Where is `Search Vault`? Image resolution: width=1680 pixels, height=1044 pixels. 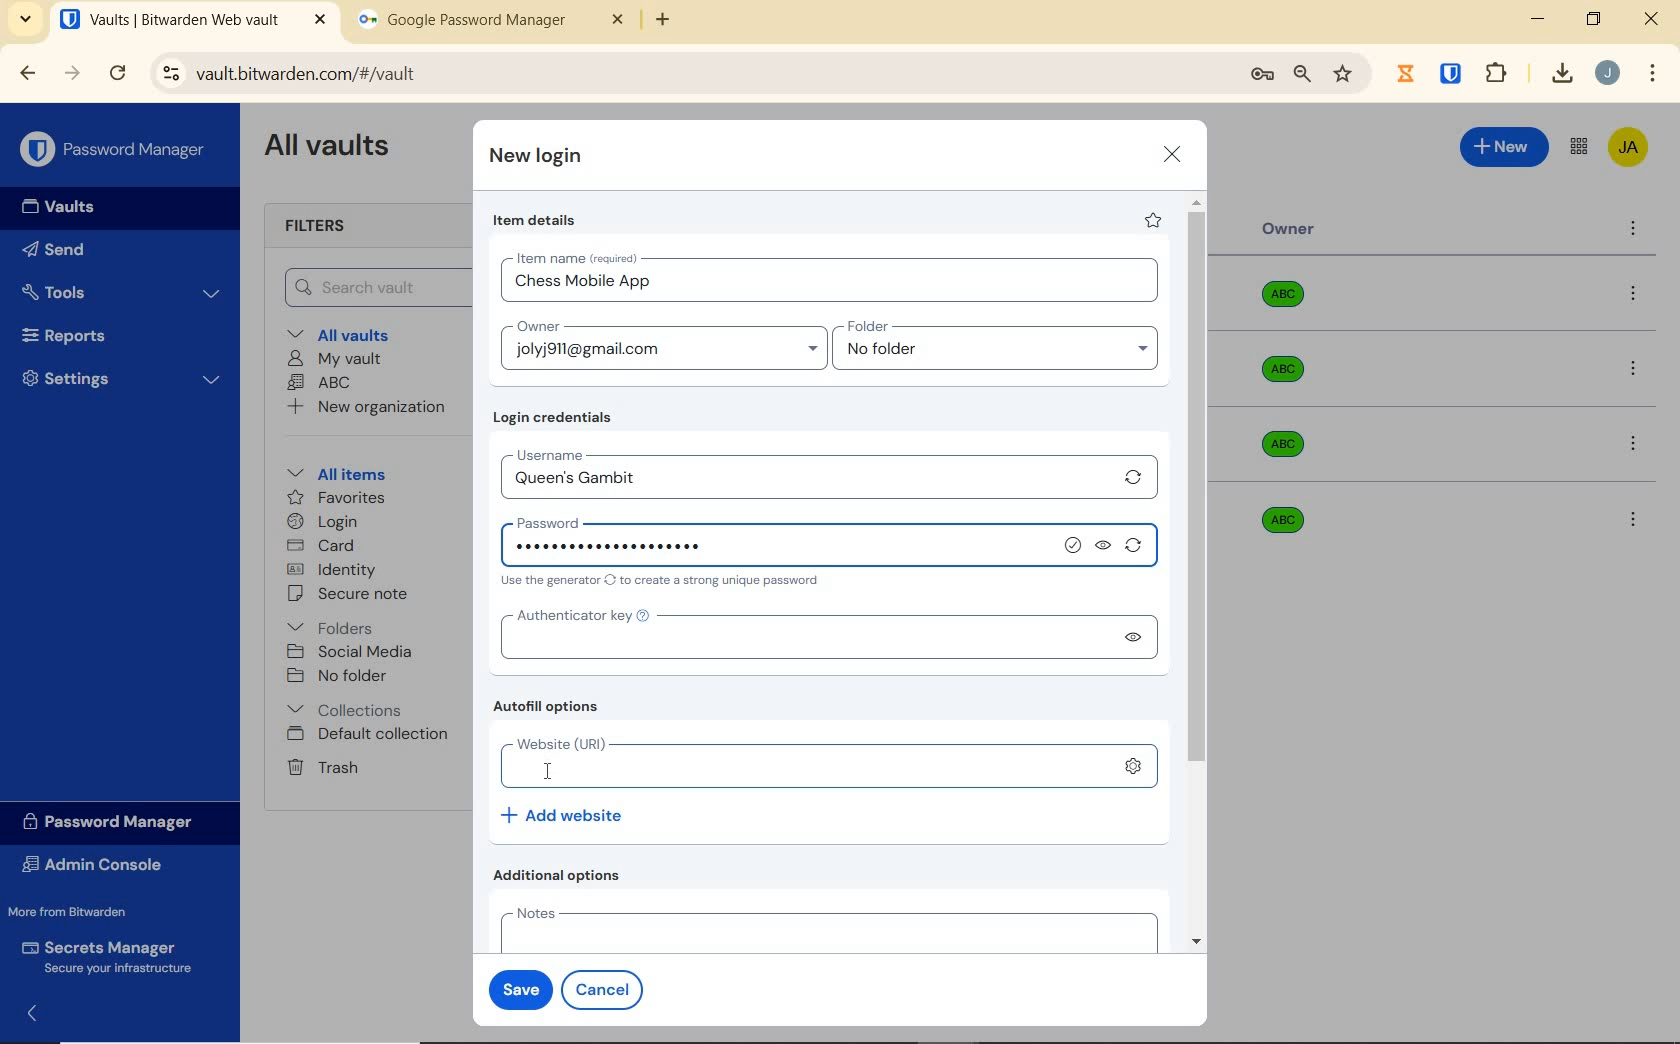 Search Vault is located at coordinates (371, 287).